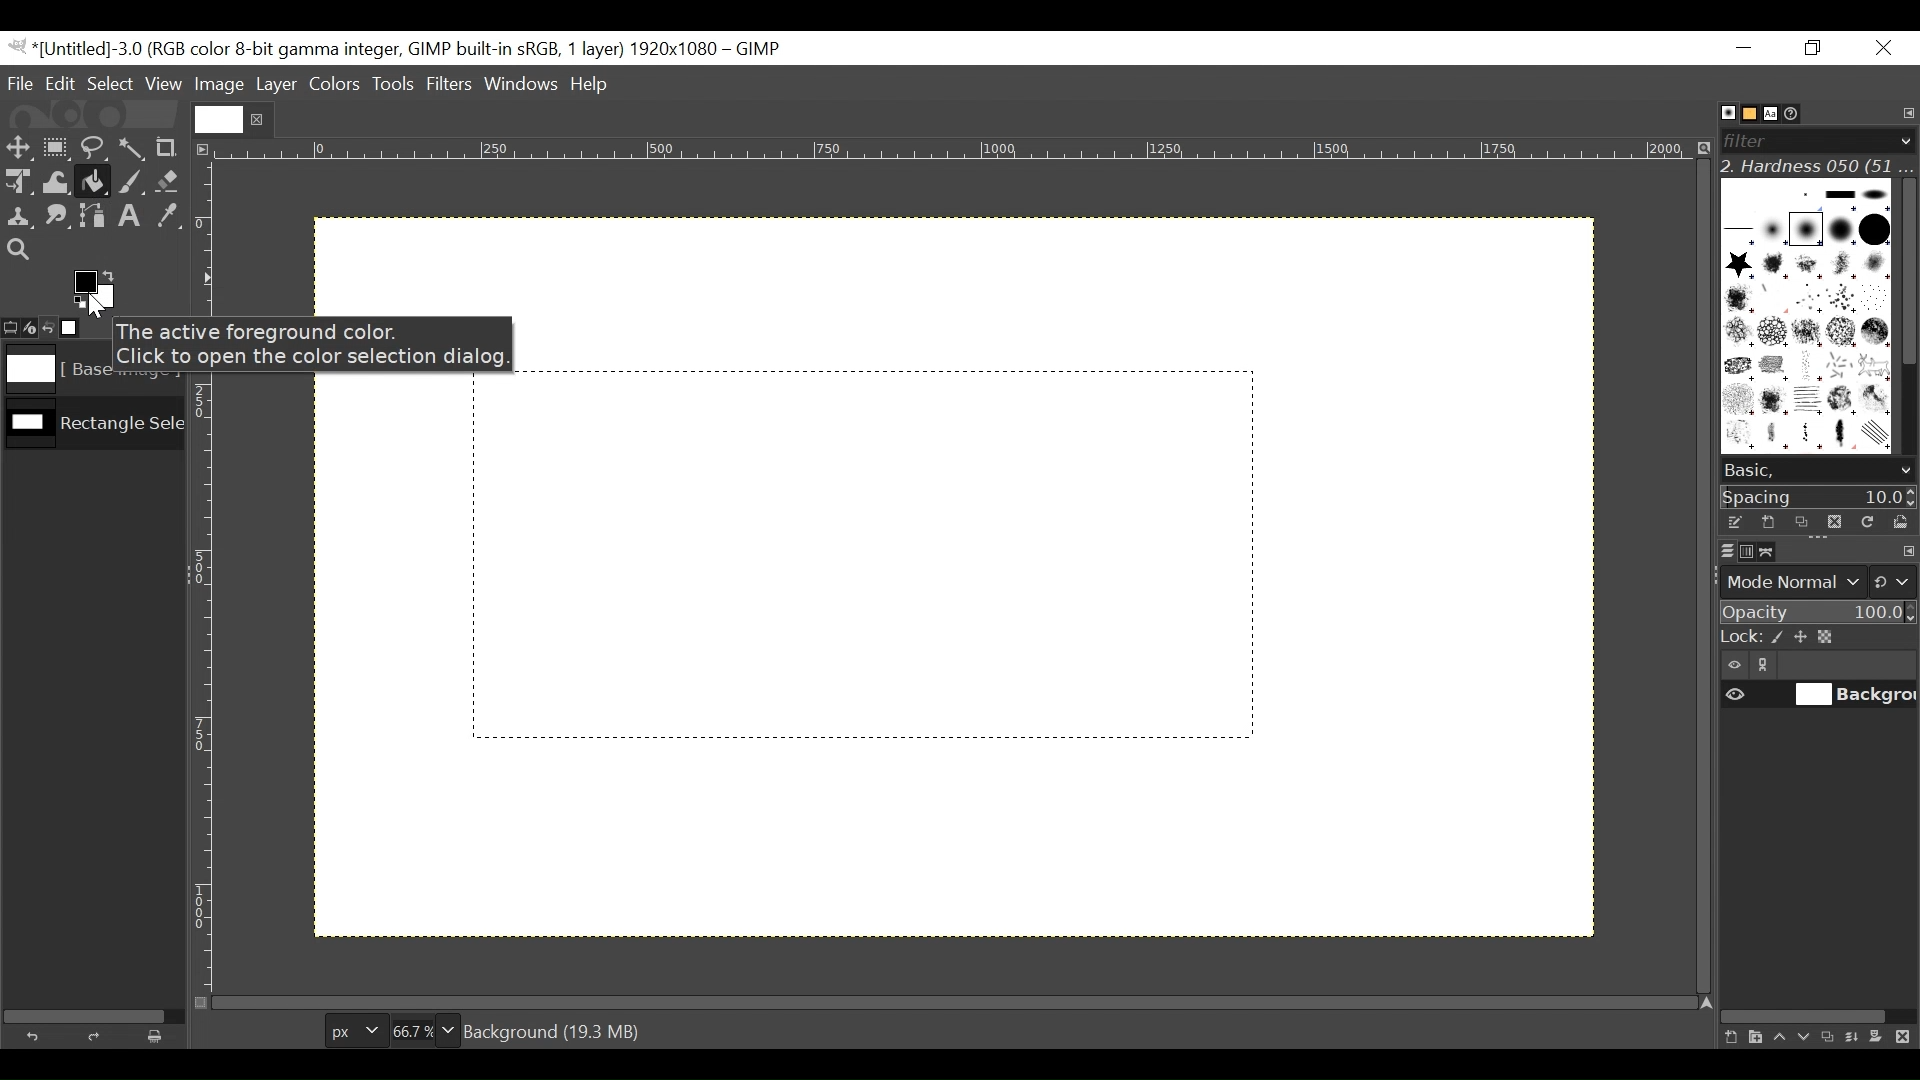 Image resolution: width=1920 pixels, height=1080 pixels. What do you see at coordinates (320, 344) in the screenshot?
I see `Active foreground color popup` at bounding box center [320, 344].